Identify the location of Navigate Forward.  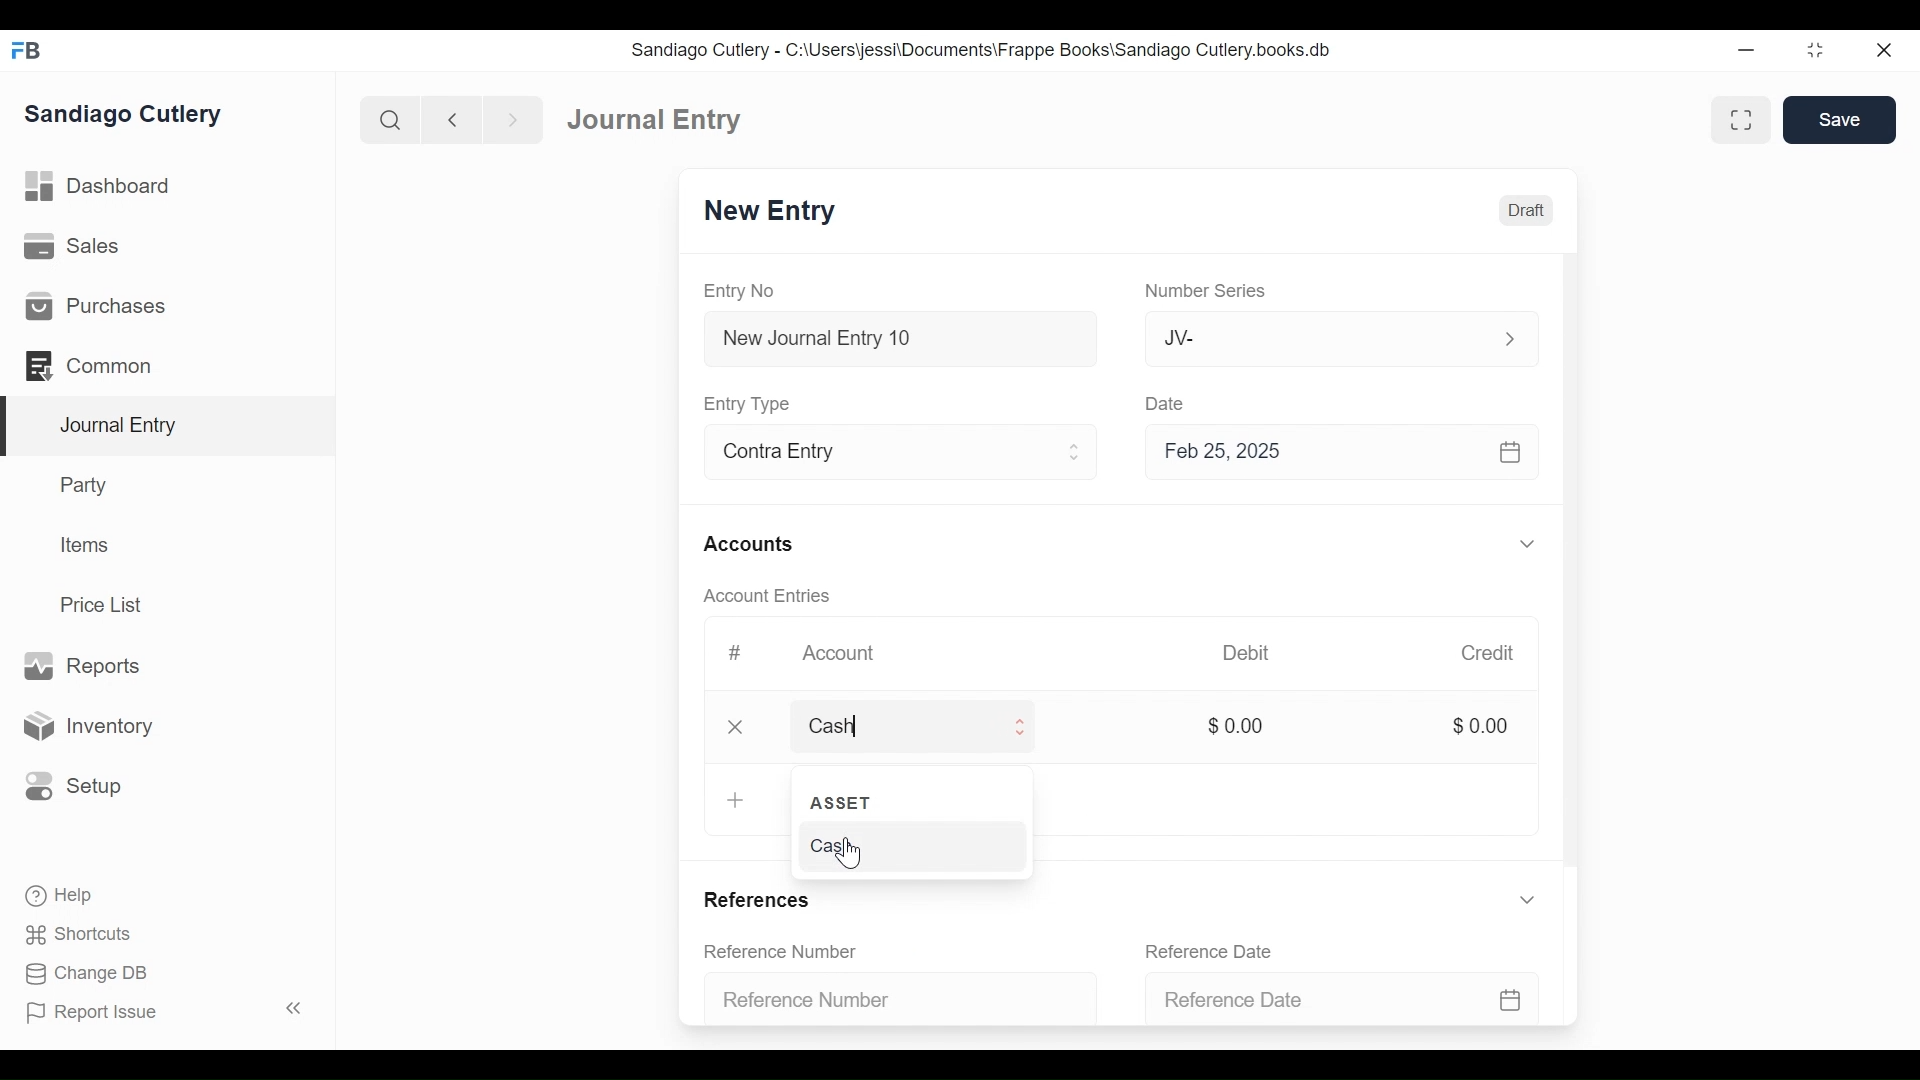
(514, 118).